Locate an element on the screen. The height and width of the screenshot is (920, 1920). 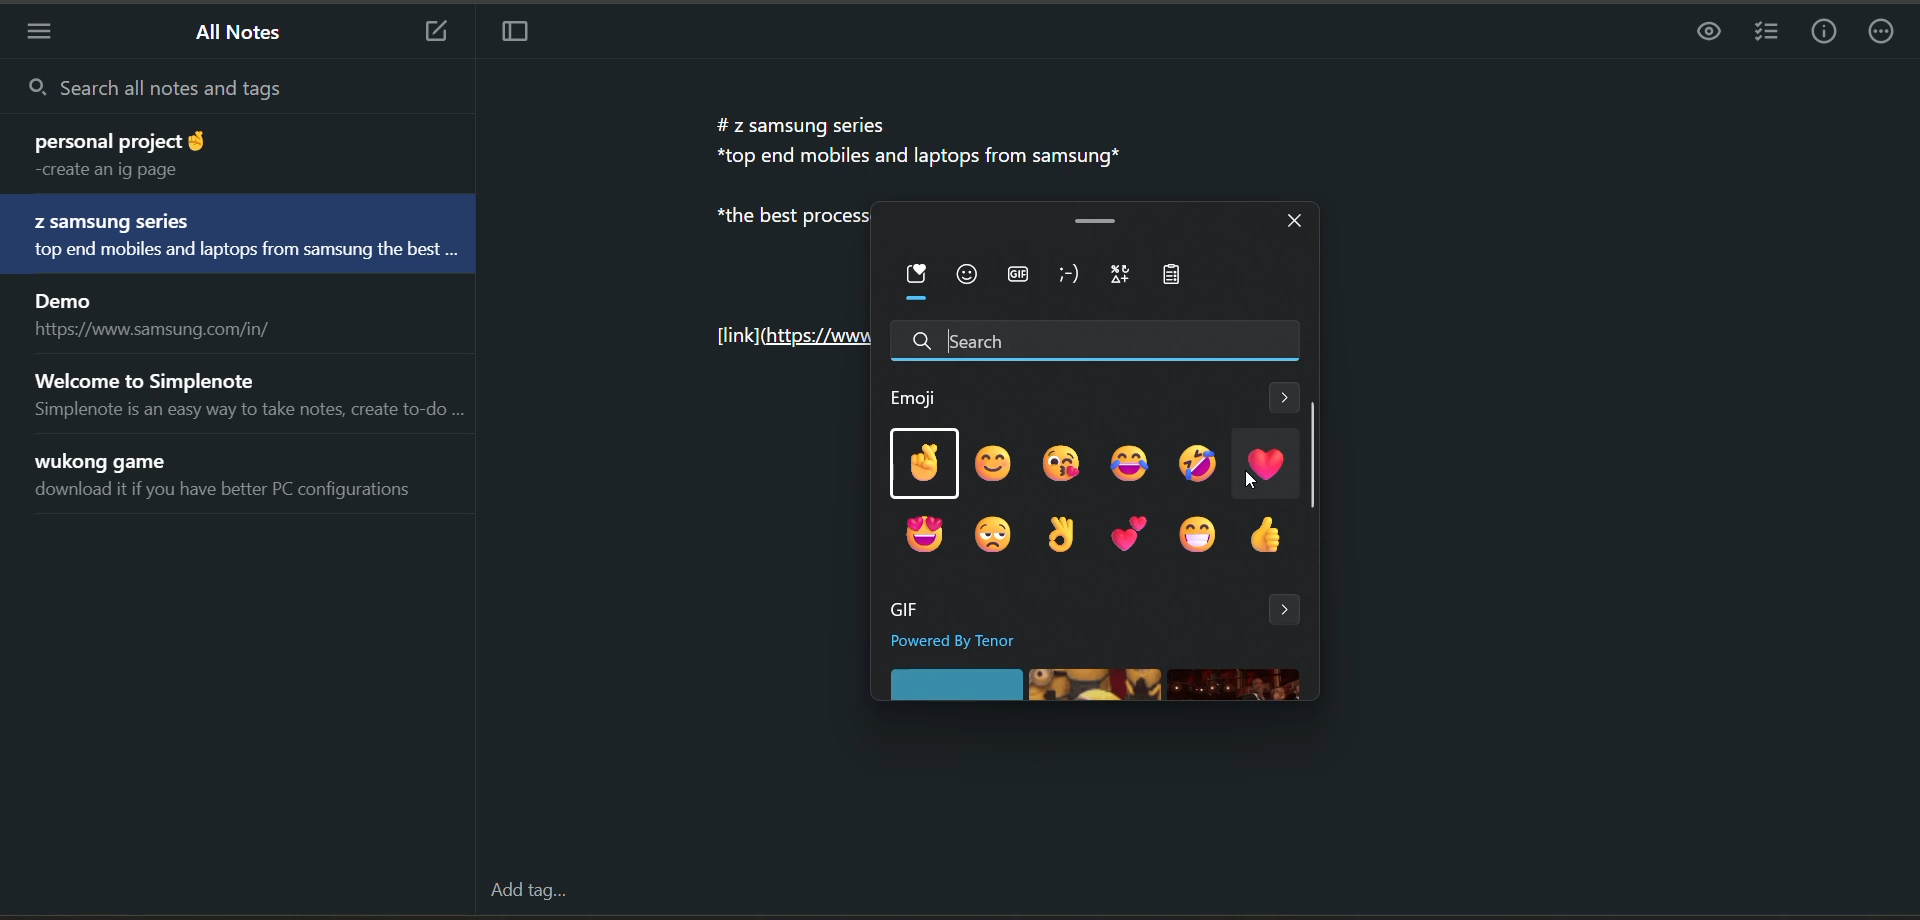
emoji 8 is located at coordinates (987, 535).